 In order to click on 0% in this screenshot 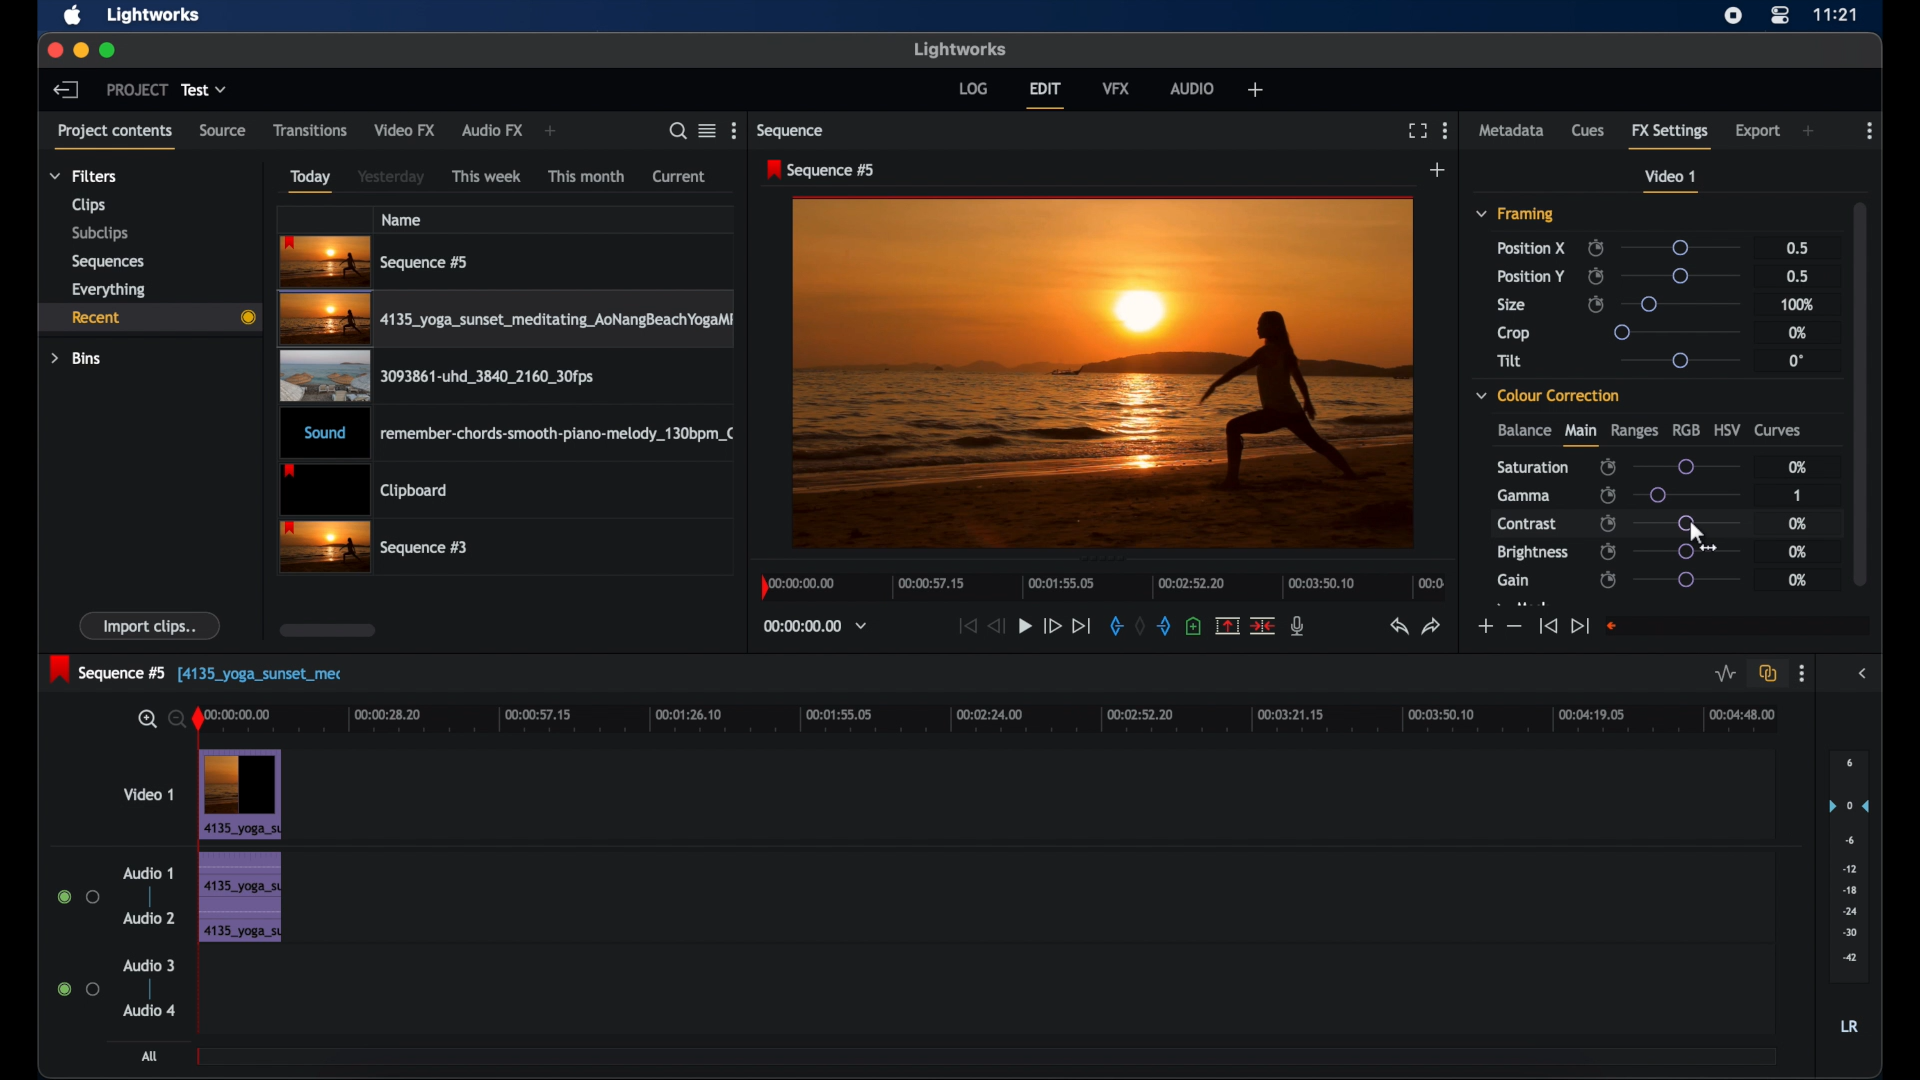, I will do `click(1795, 523)`.